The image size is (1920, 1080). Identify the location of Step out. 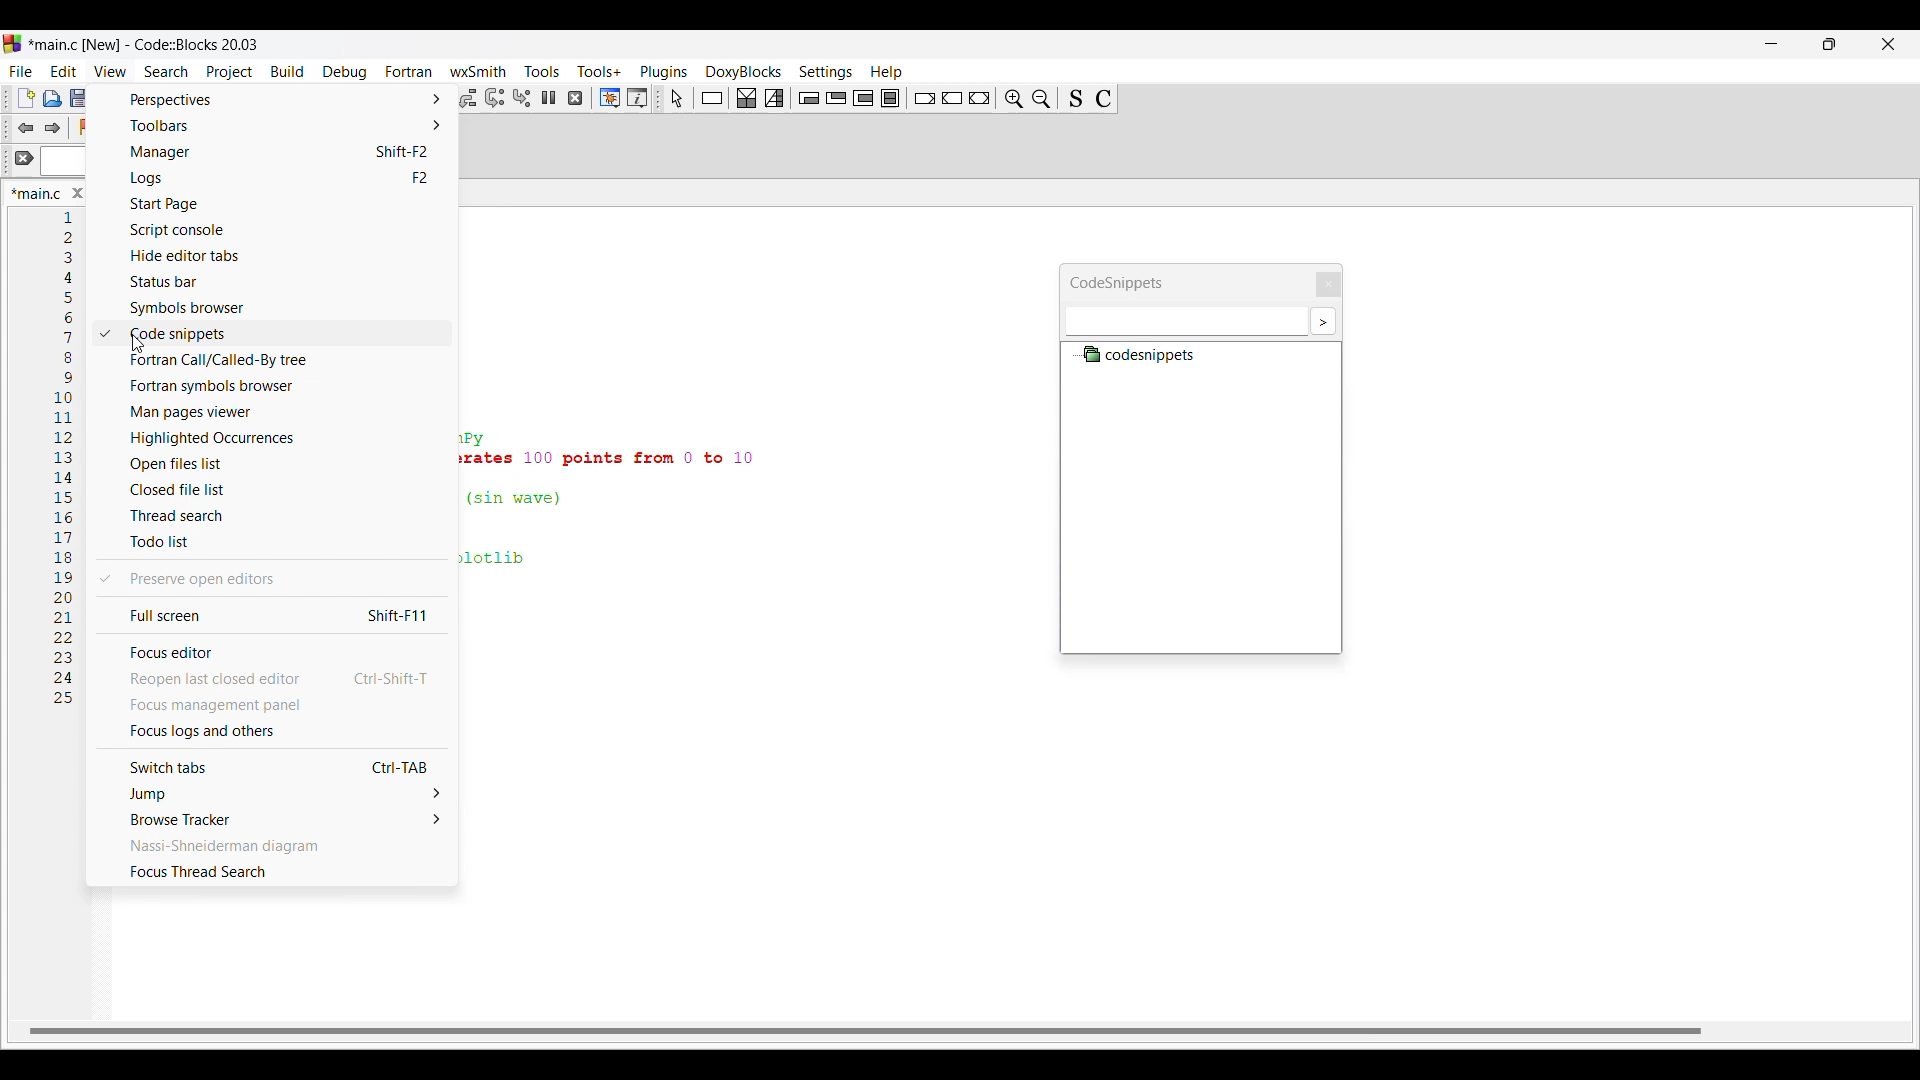
(466, 98).